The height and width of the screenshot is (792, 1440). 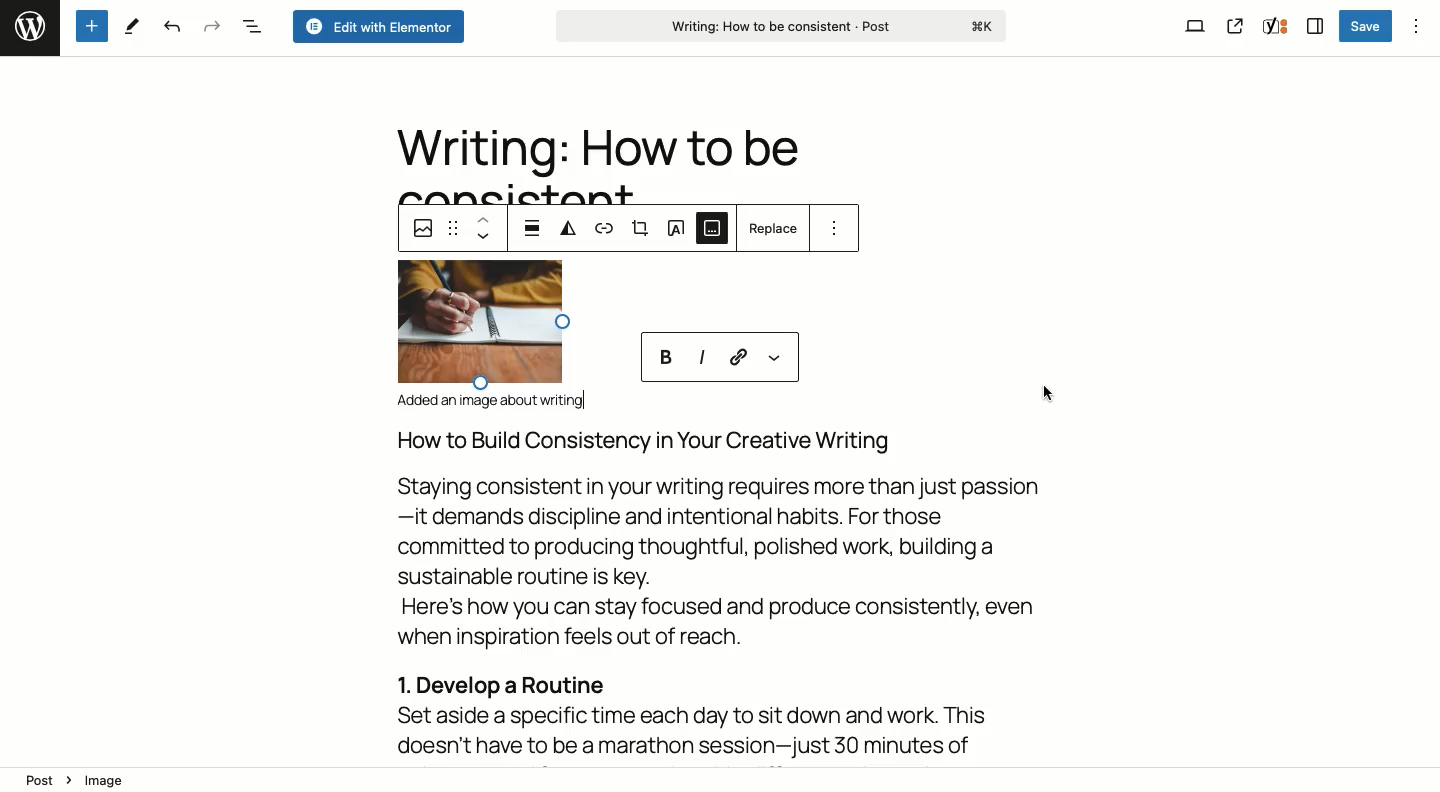 I want to click on Logo, so click(x=27, y=25).